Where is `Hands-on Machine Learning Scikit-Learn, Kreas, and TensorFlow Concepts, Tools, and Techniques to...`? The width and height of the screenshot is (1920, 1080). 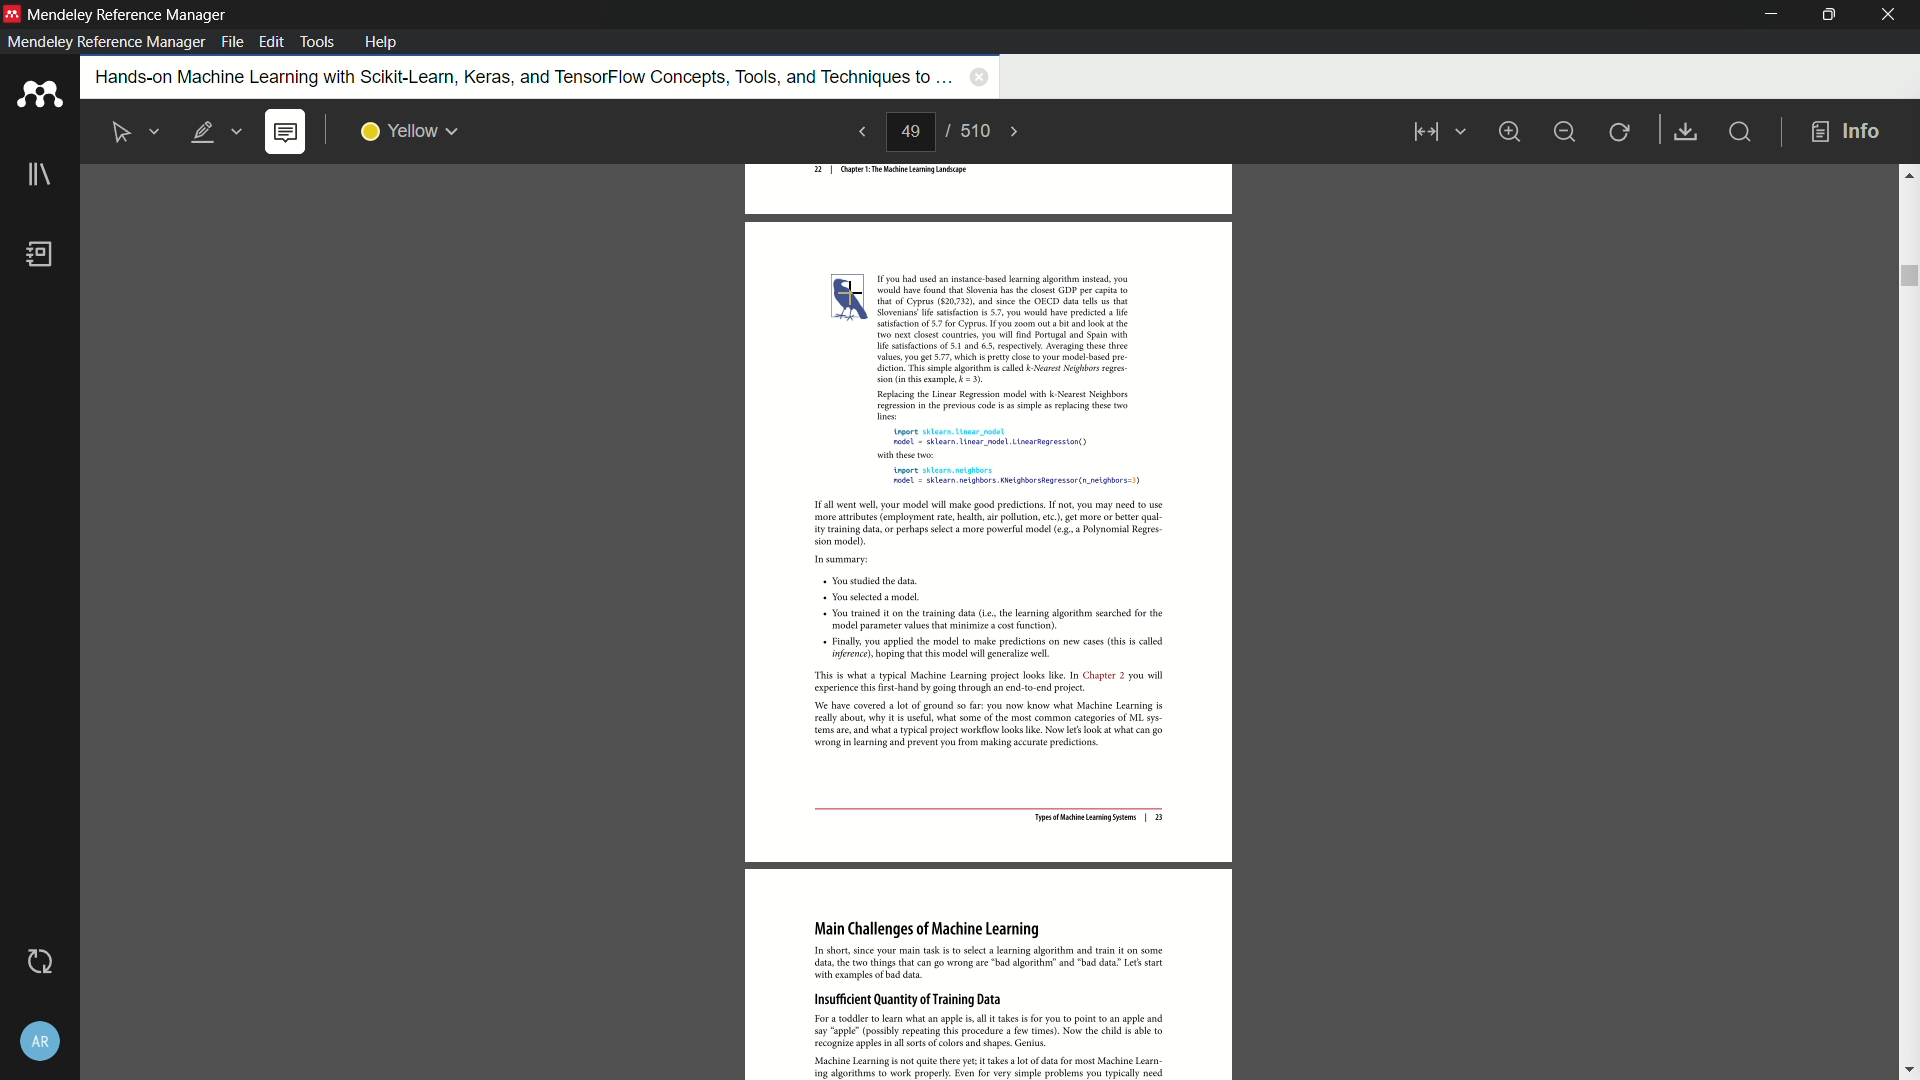 Hands-on Machine Learning Scikit-Learn, Kreas, and TensorFlow Concepts, Tools, and Techniques to... is located at coordinates (512, 85).